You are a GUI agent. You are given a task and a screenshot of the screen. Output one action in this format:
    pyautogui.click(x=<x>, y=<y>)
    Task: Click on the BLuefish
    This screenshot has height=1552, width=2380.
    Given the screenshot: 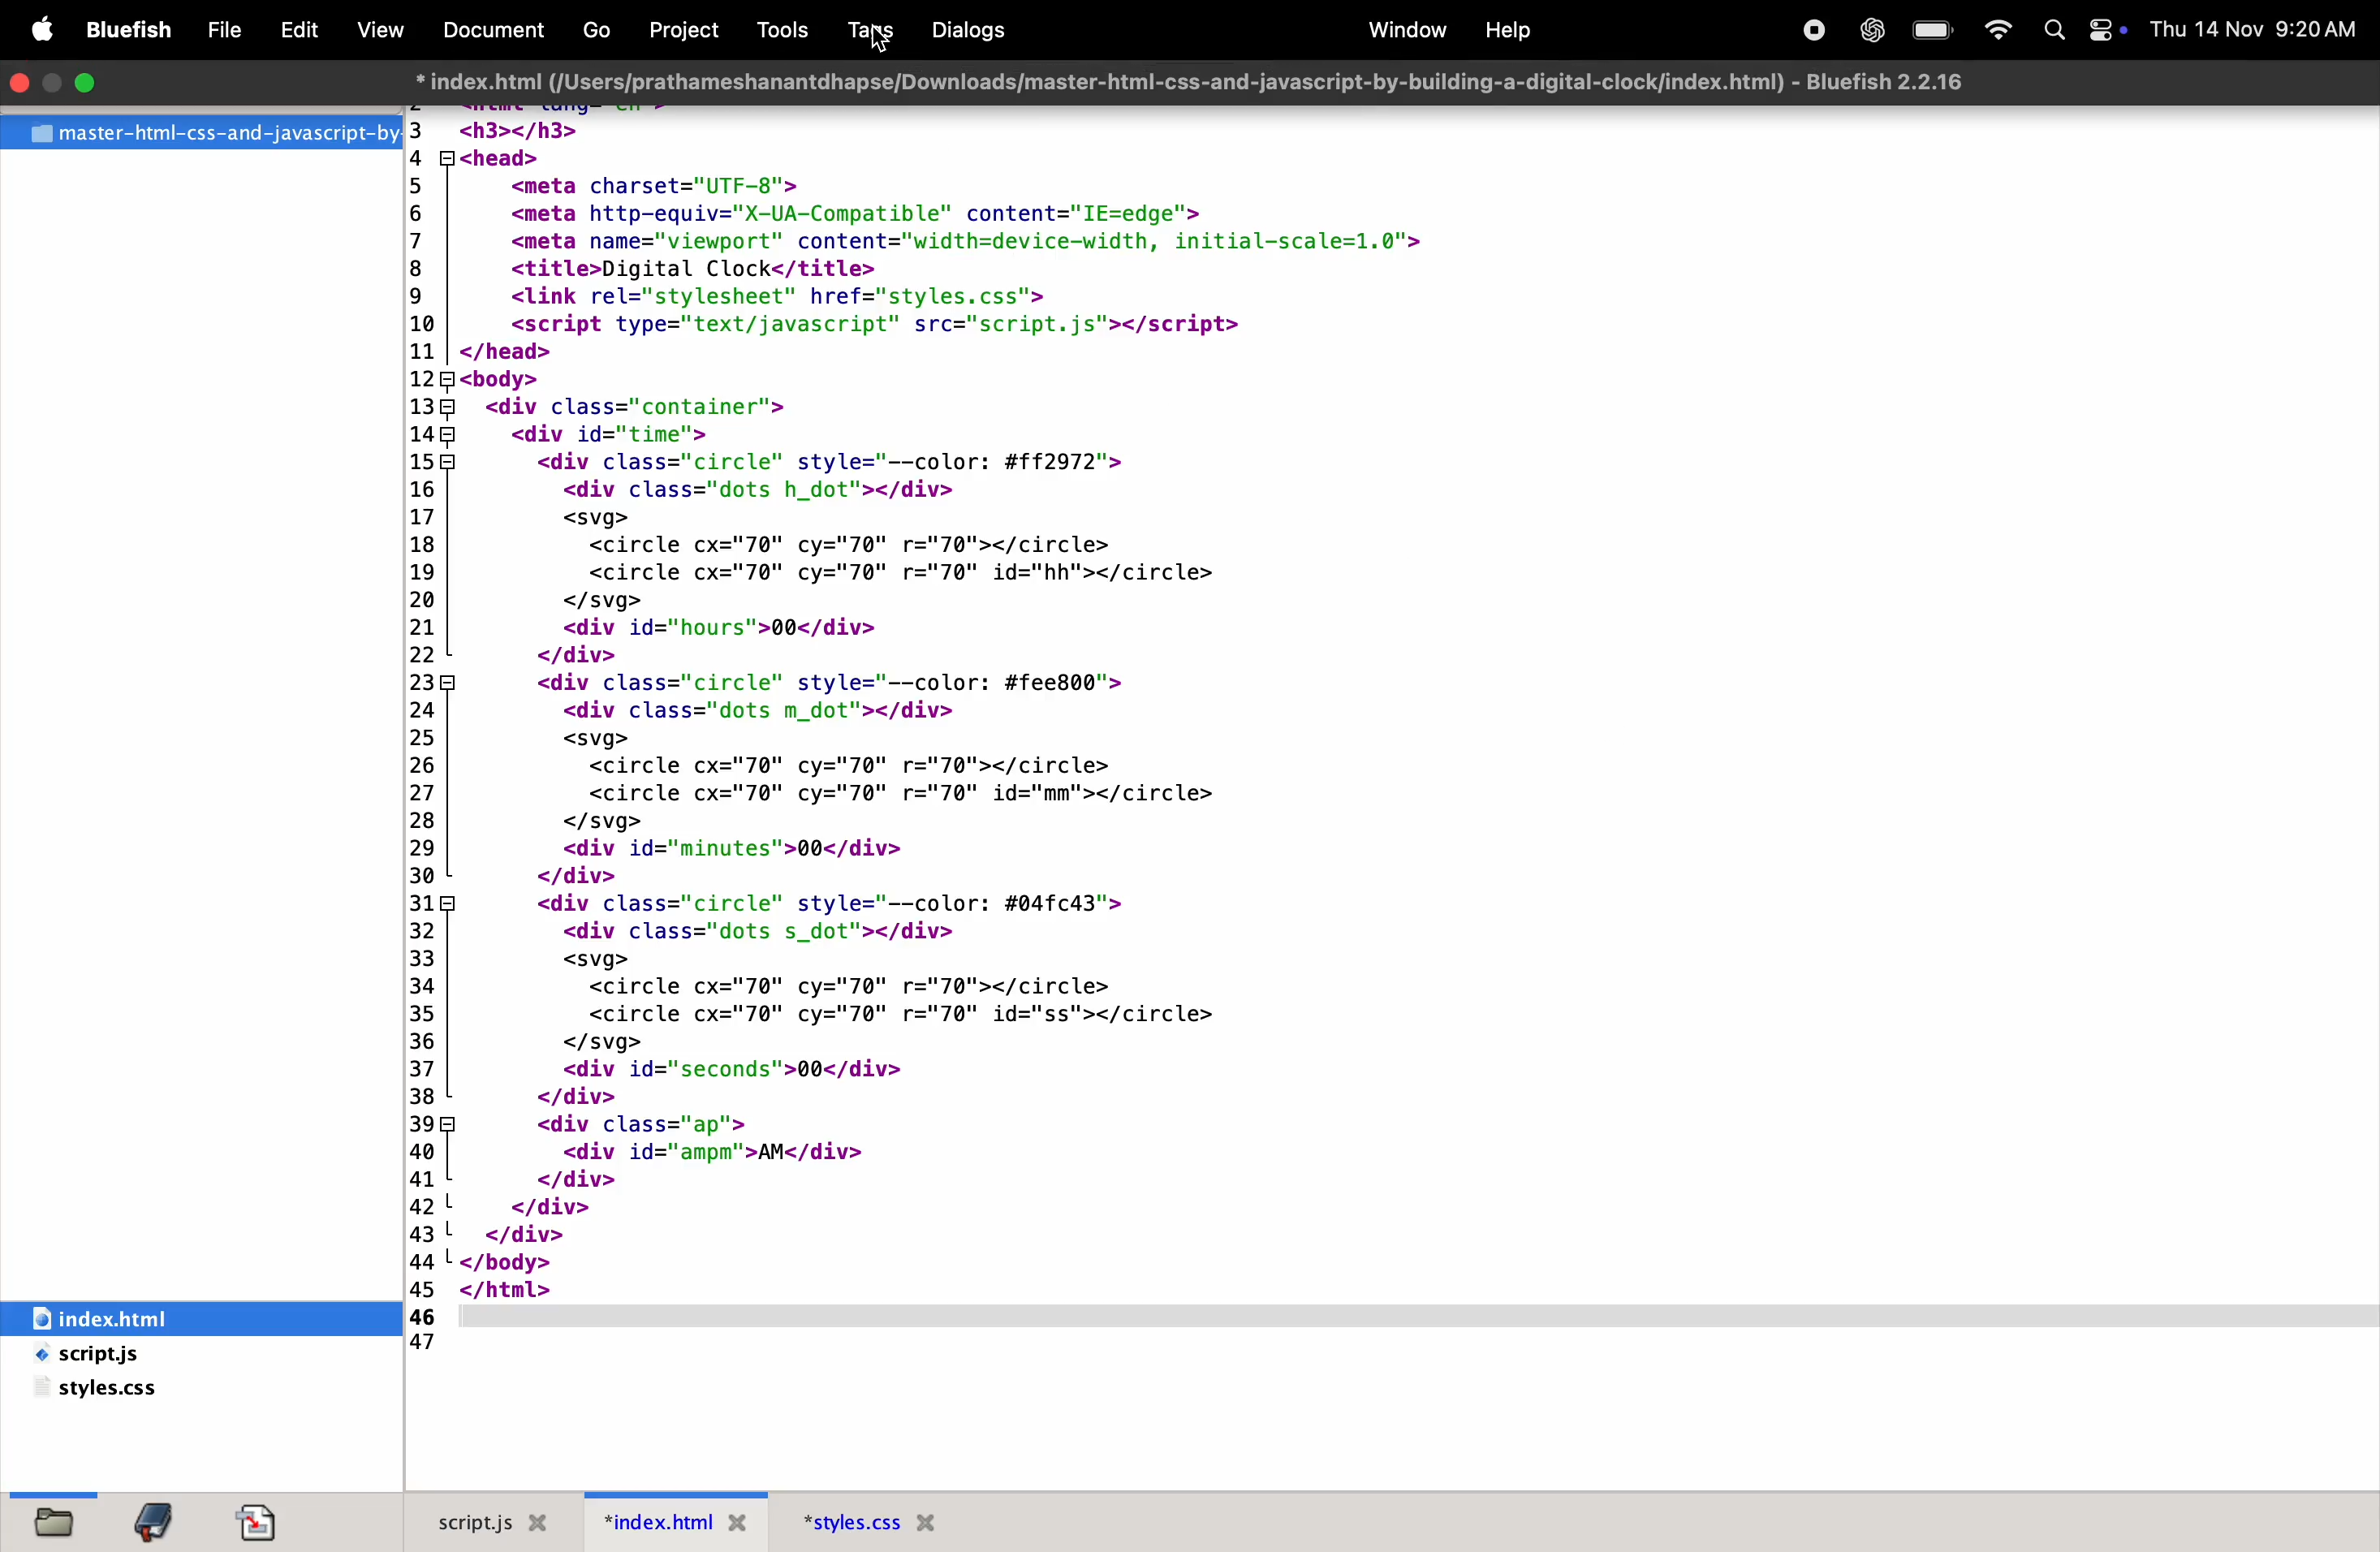 What is the action you would take?
    pyautogui.click(x=134, y=28)
    